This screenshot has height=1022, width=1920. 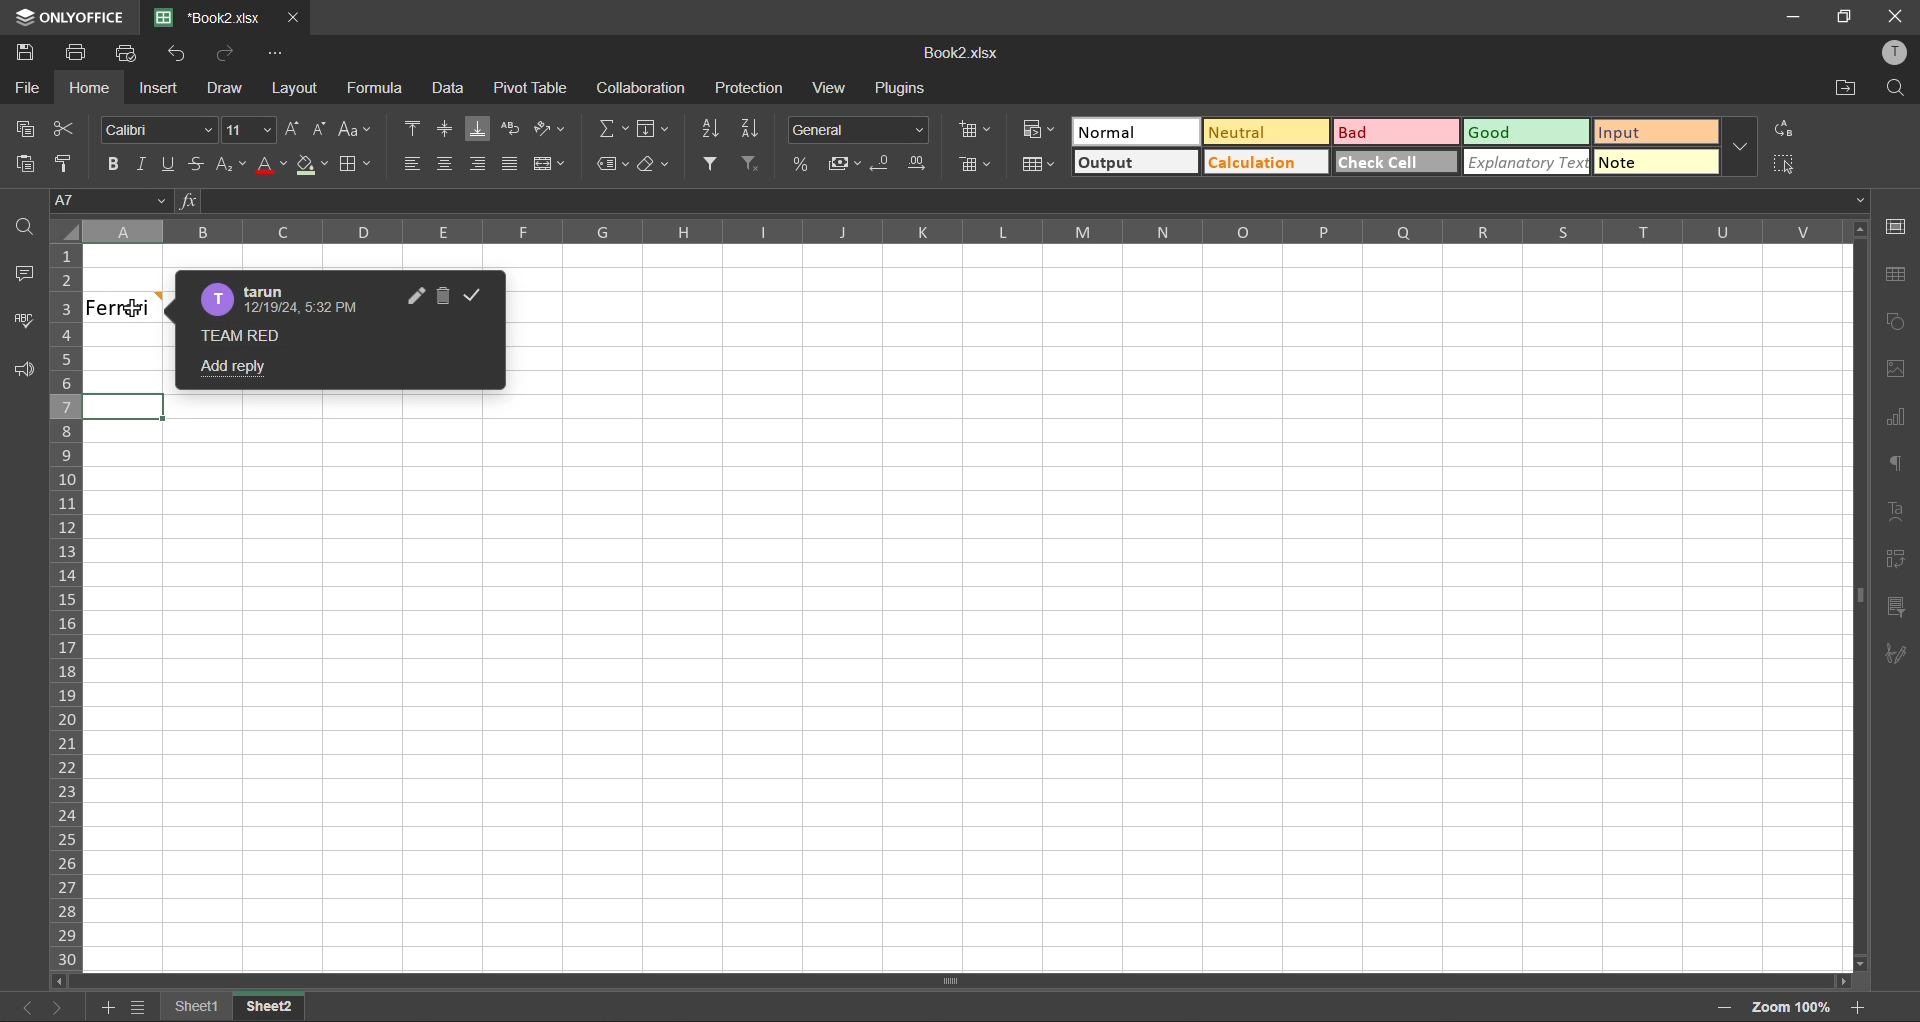 I want to click on layout, so click(x=295, y=91).